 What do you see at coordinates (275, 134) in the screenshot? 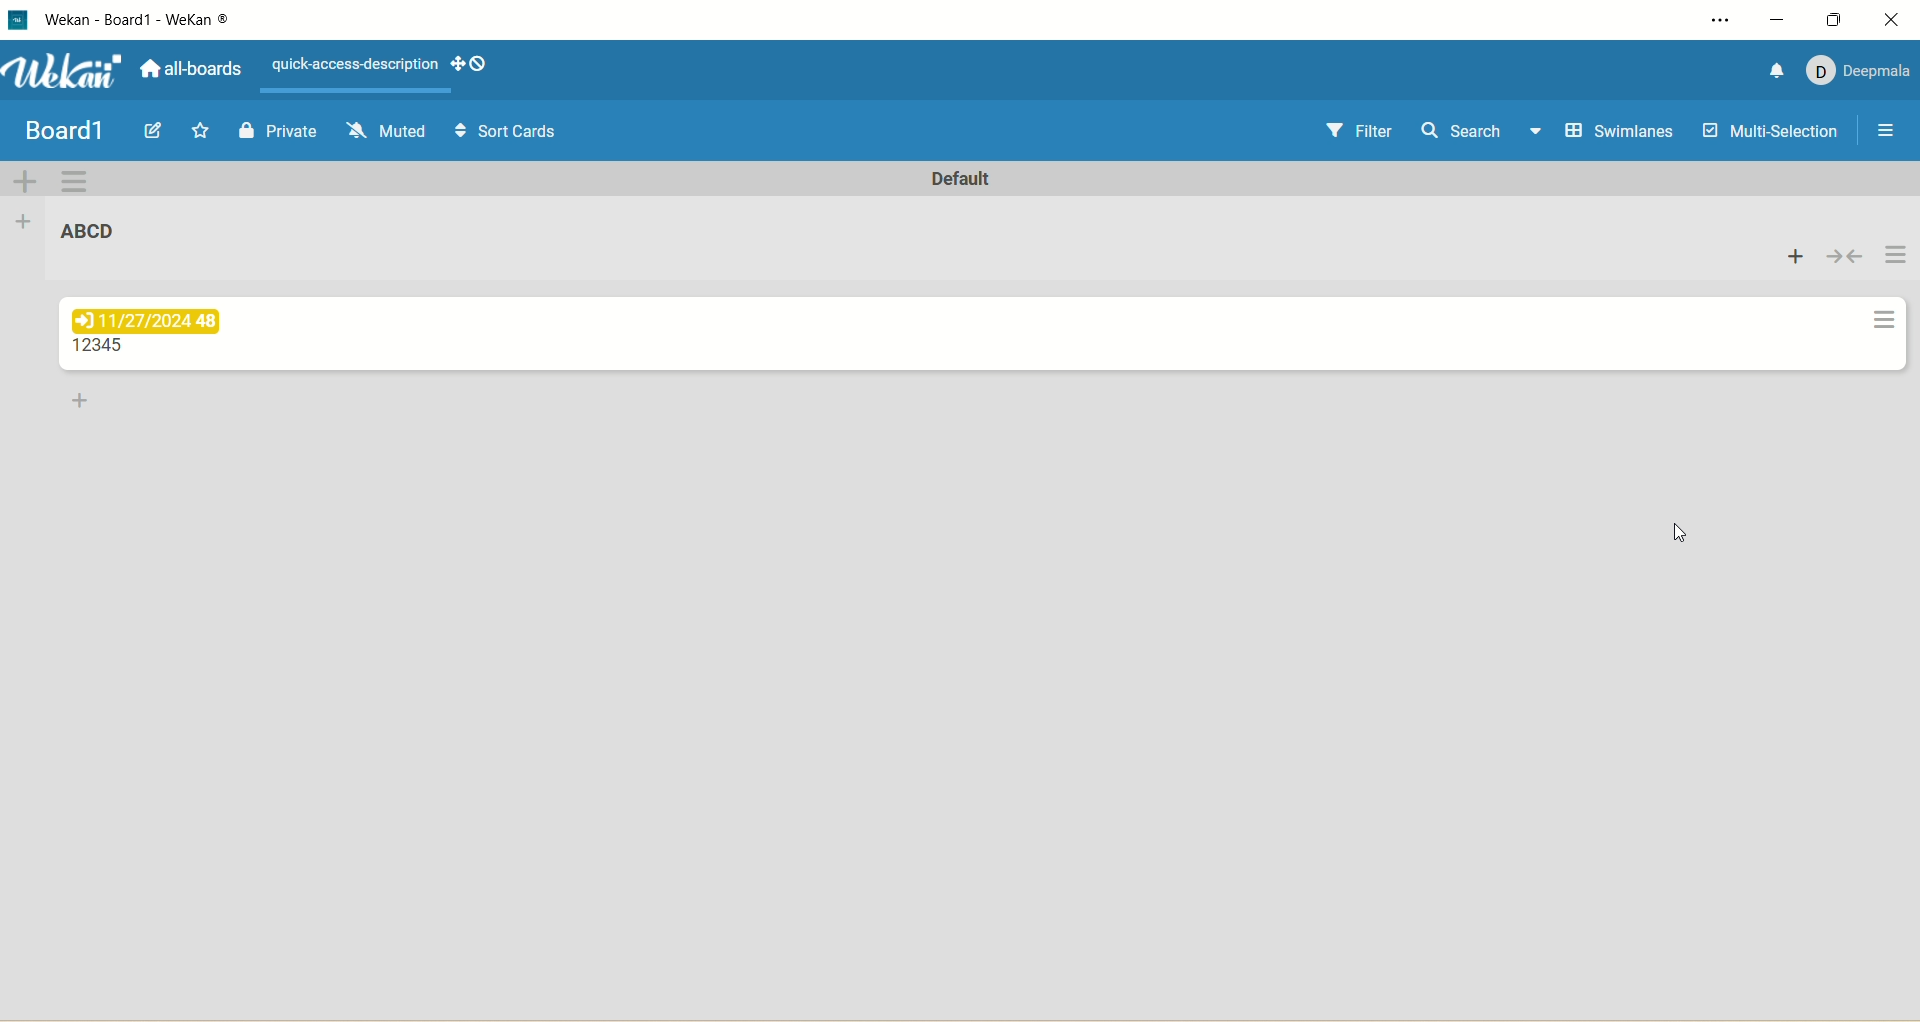
I see `private` at bounding box center [275, 134].